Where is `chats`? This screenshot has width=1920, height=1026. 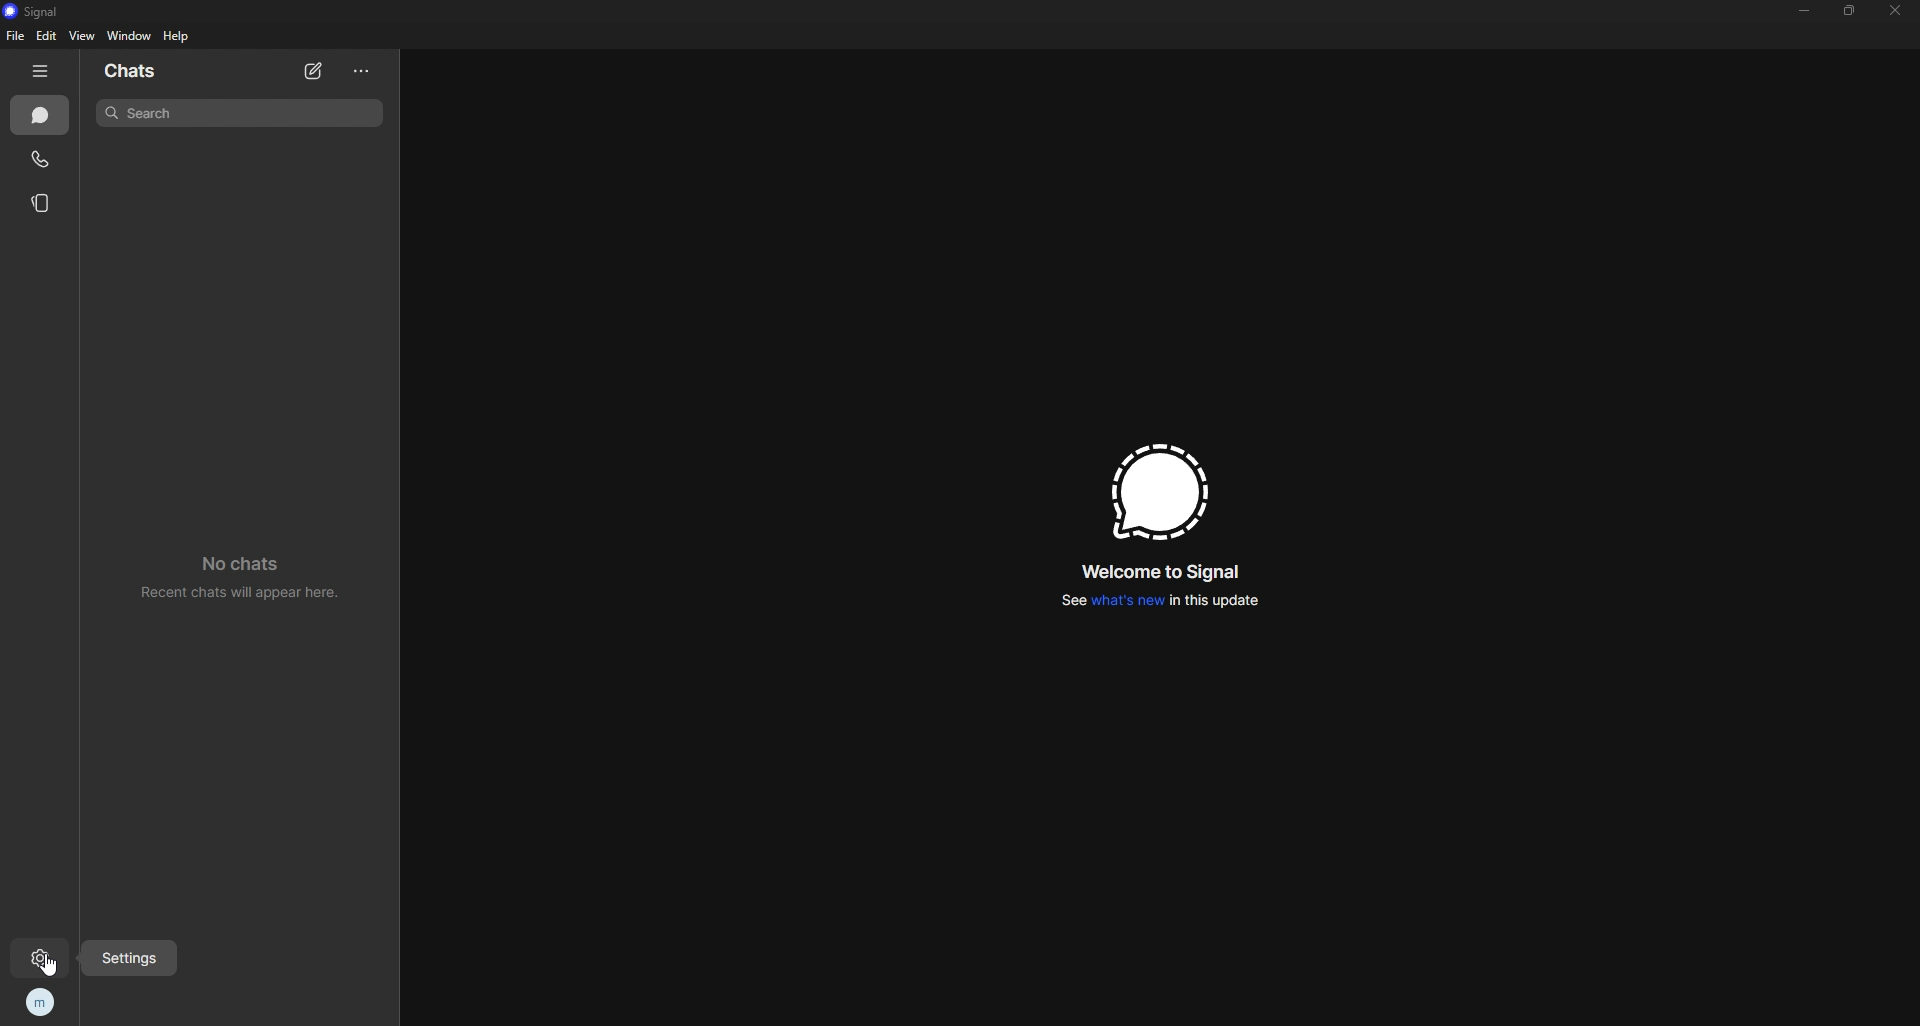 chats is located at coordinates (136, 72).